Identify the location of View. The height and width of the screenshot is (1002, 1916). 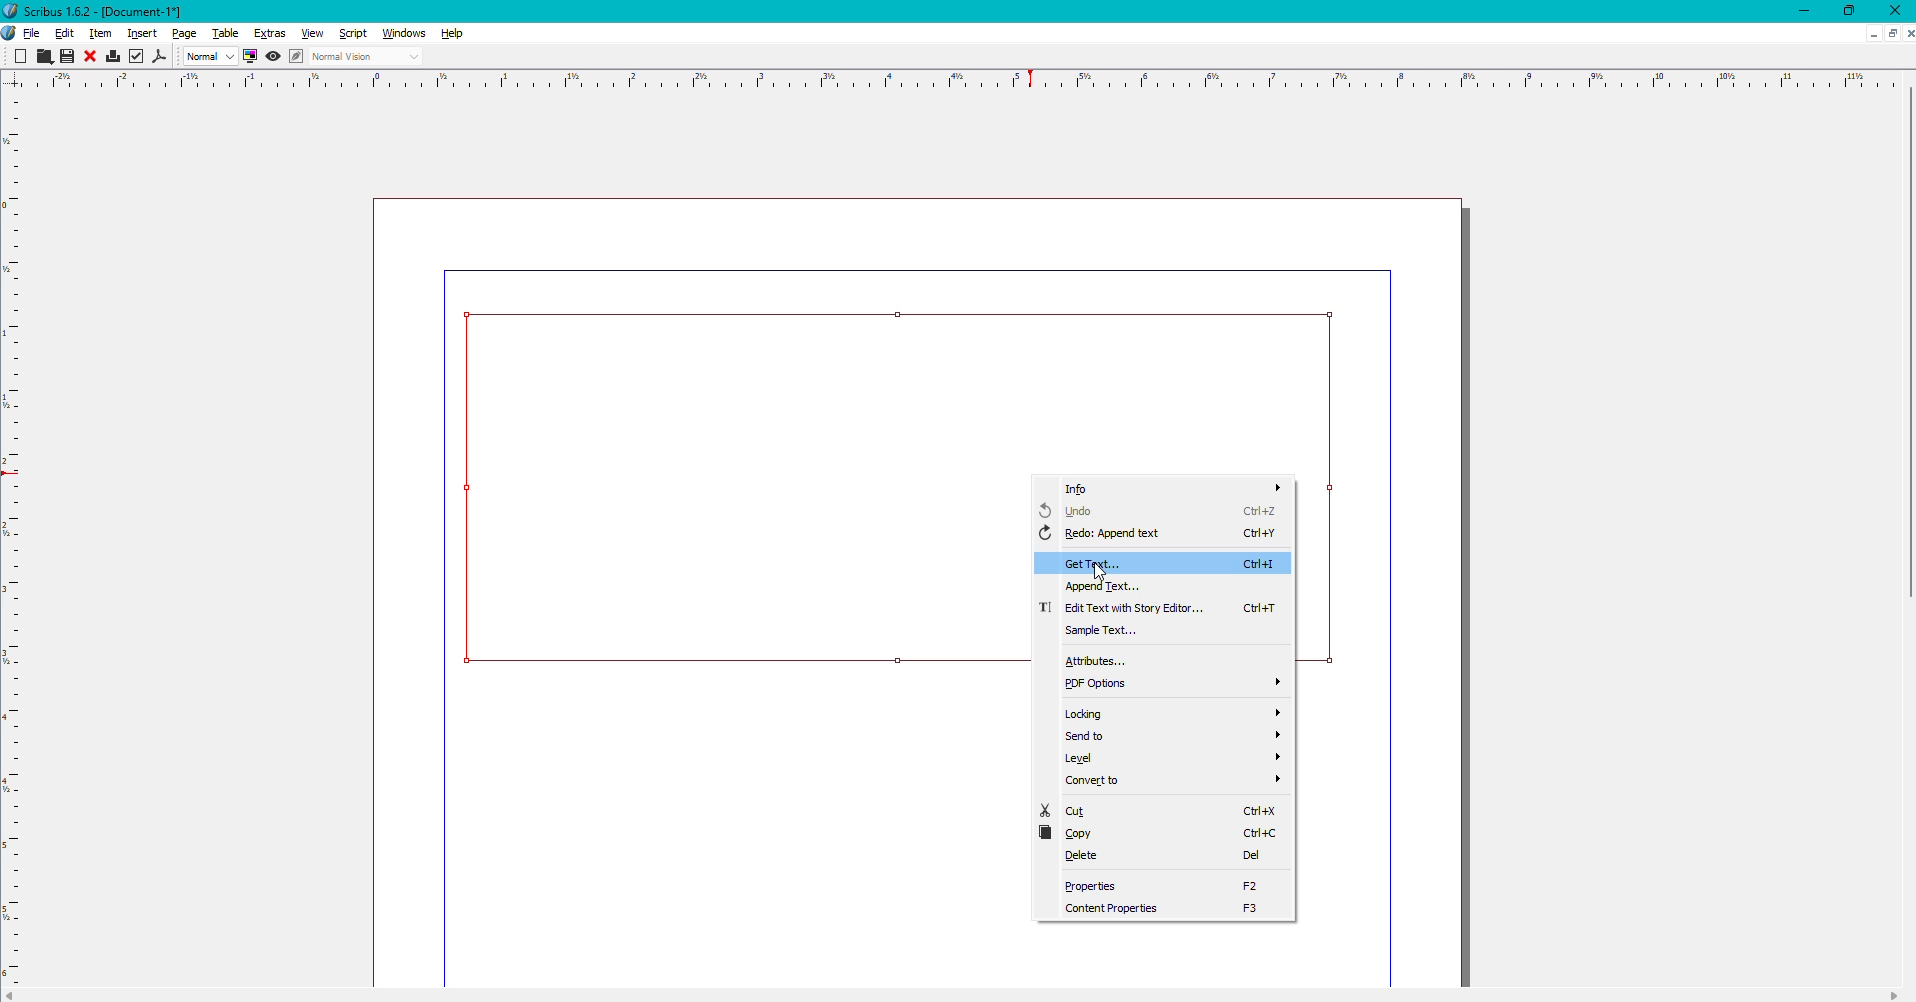
(312, 34).